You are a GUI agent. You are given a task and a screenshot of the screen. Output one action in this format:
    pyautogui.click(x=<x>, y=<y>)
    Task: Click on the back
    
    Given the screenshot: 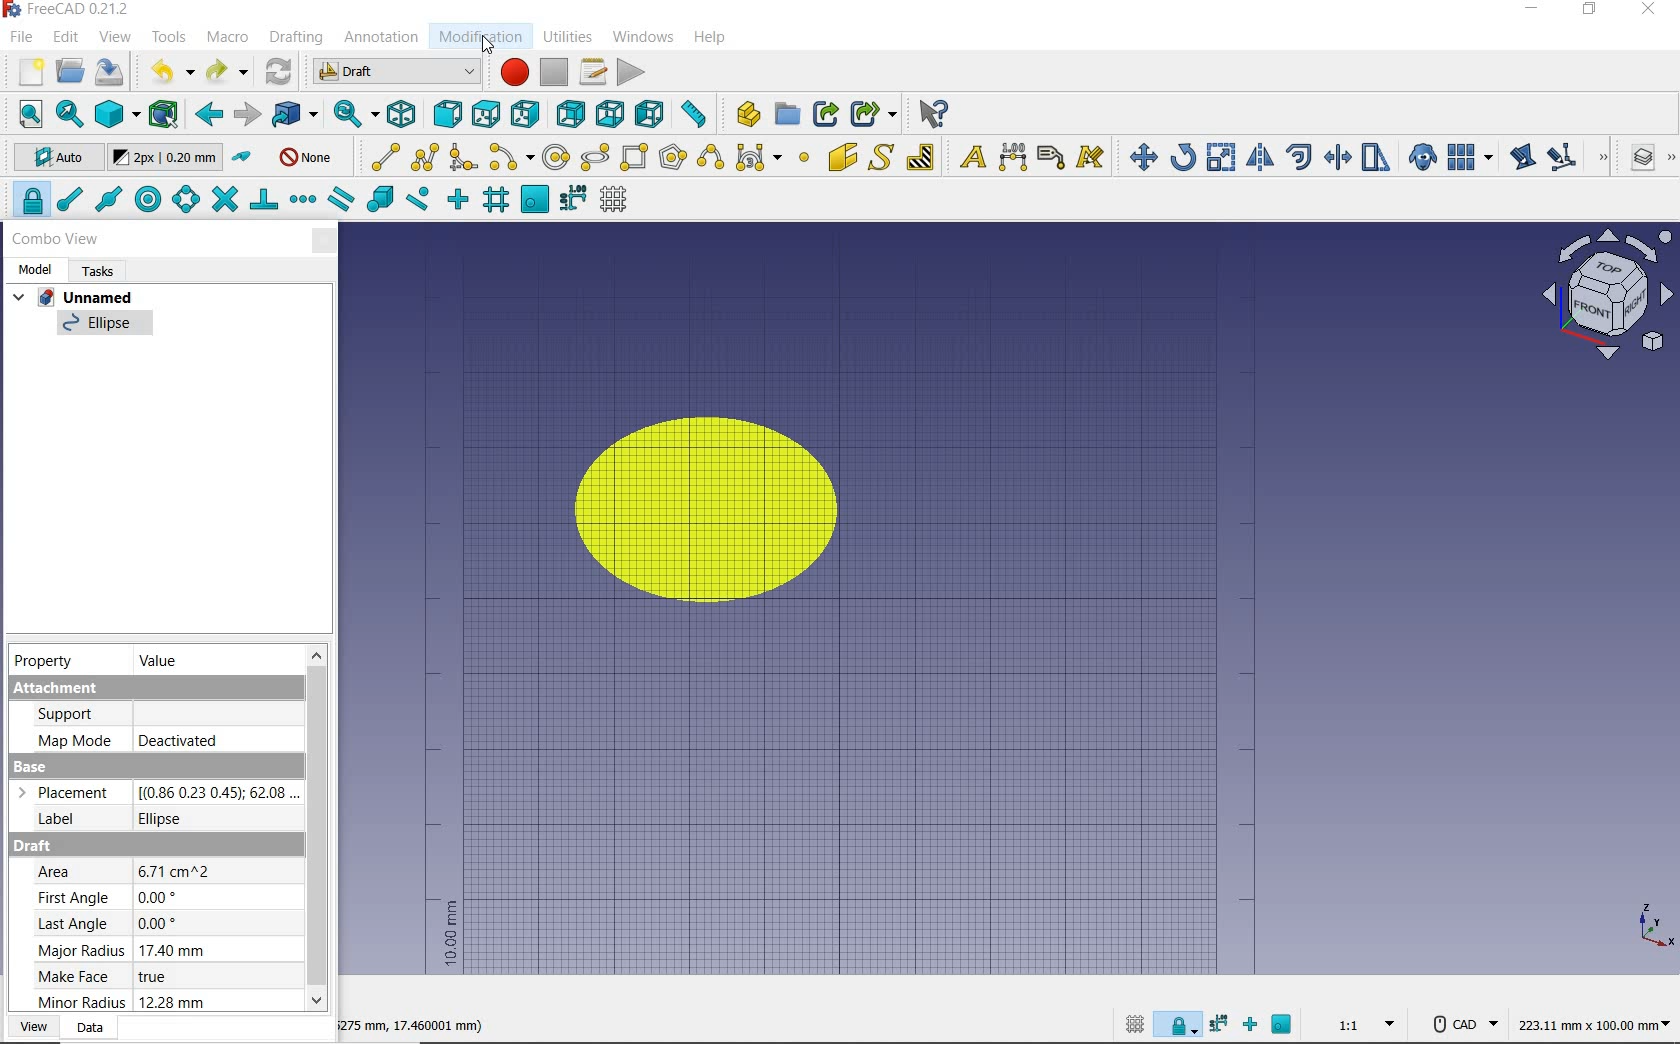 What is the action you would take?
    pyautogui.click(x=206, y=115)
    